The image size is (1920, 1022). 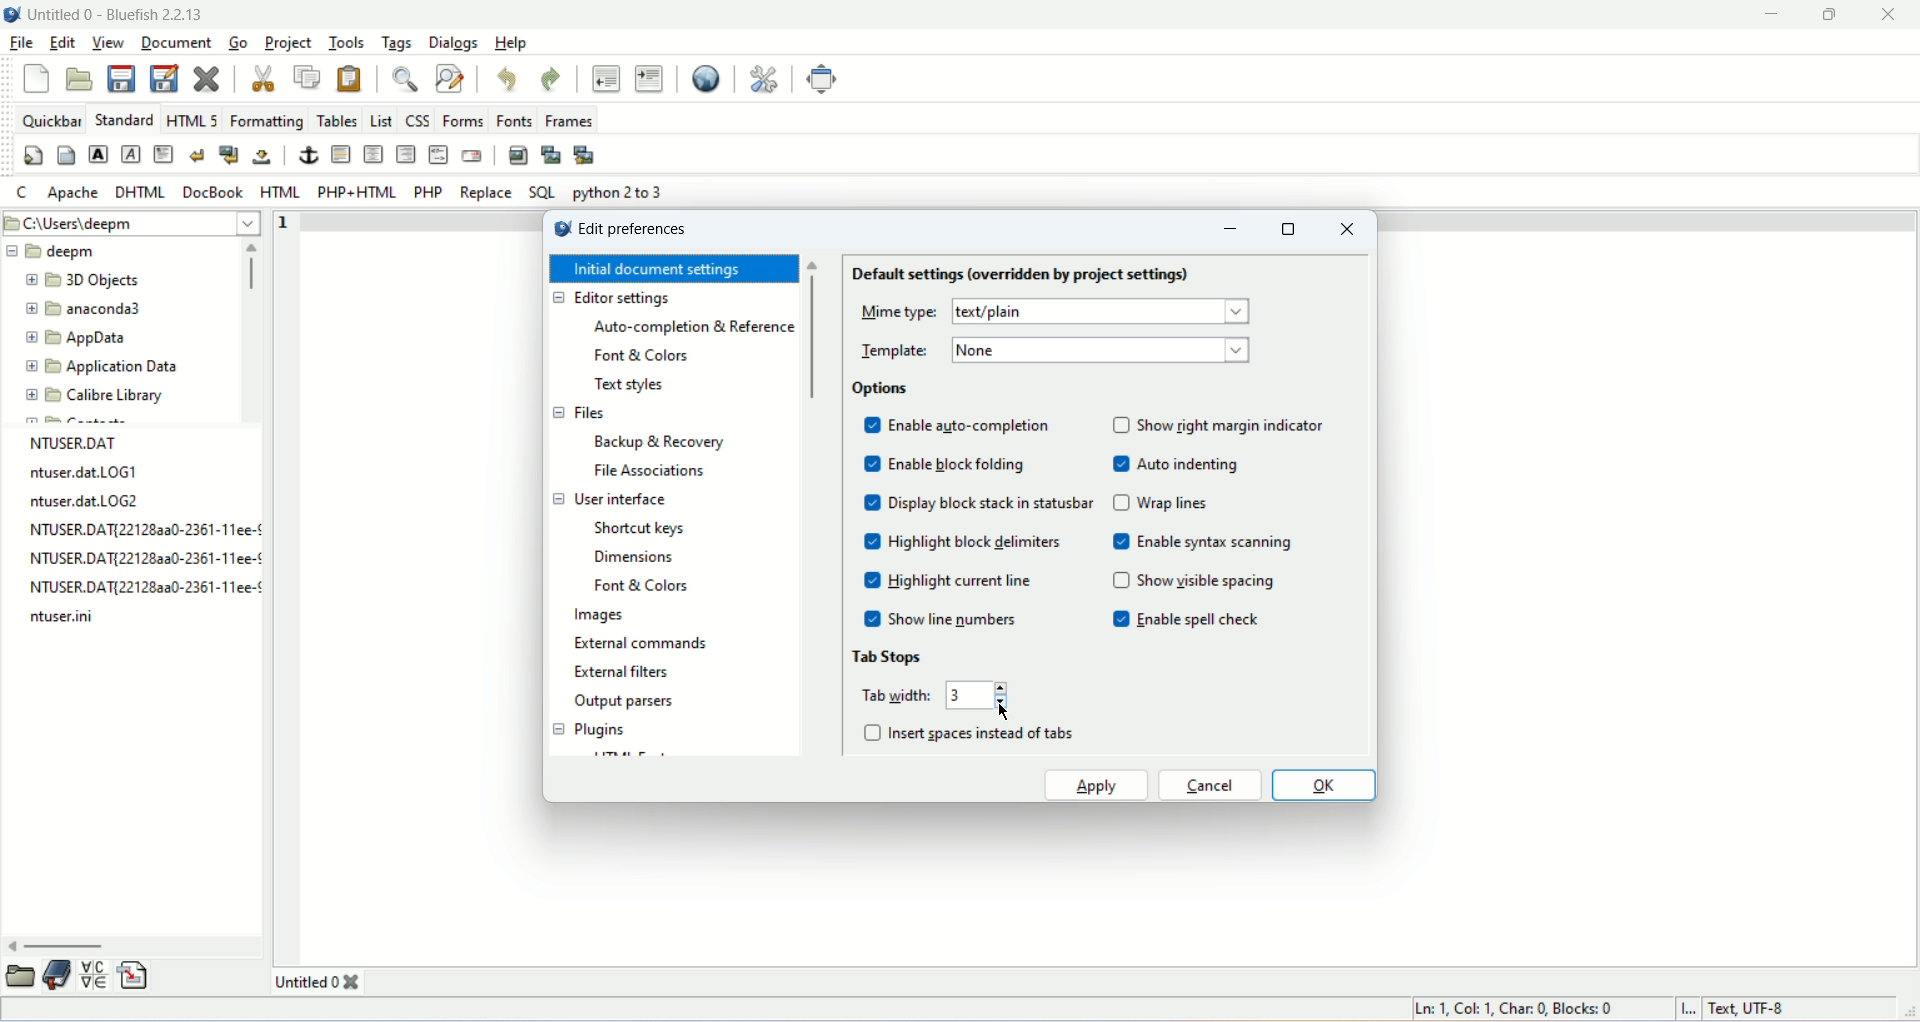 What do you see at coordinates (1216, 544) in the screenshot?
I see `enable syntax screening` at bounding box center [1216, 544].